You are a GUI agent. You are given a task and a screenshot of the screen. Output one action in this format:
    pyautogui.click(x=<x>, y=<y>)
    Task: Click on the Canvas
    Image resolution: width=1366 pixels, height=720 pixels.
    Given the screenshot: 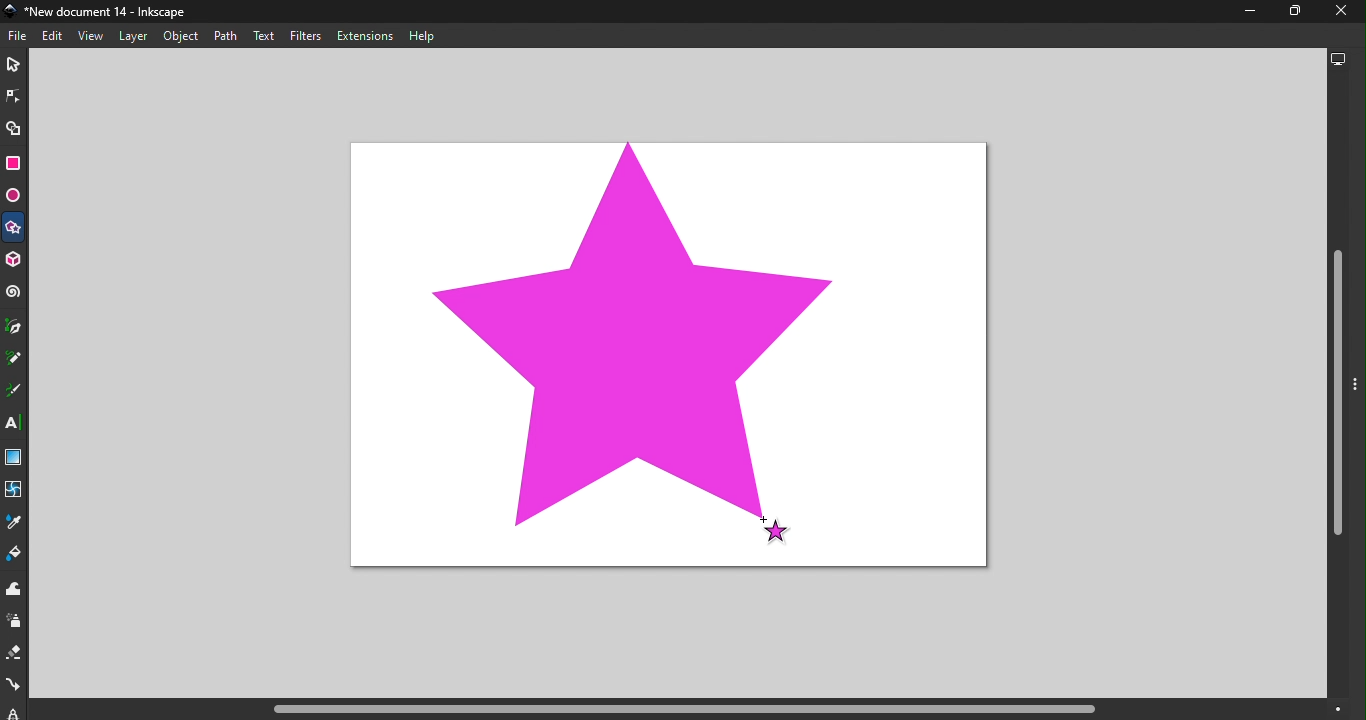 What is the action you would take?
    pyautogui.click(x=672, y=357)
    